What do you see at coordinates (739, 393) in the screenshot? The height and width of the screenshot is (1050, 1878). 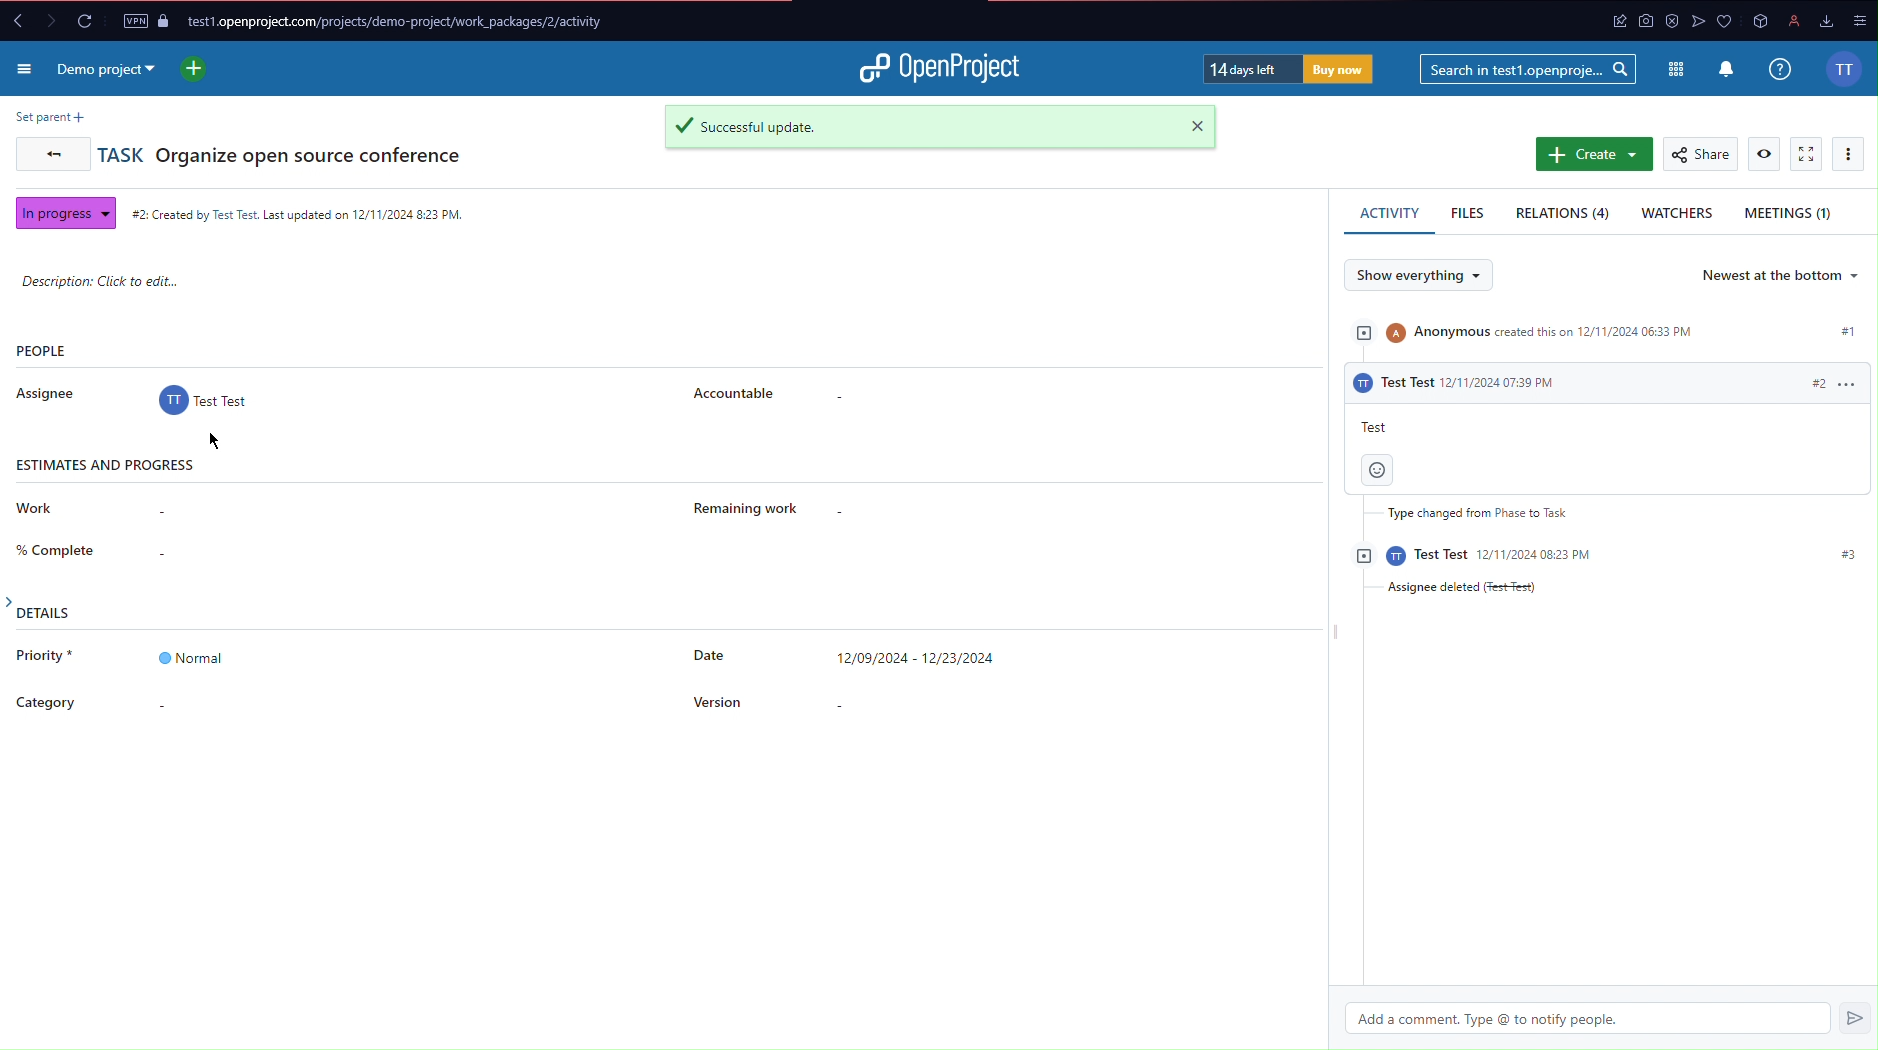 I see `Accountable` at bounding box center [739, 393].